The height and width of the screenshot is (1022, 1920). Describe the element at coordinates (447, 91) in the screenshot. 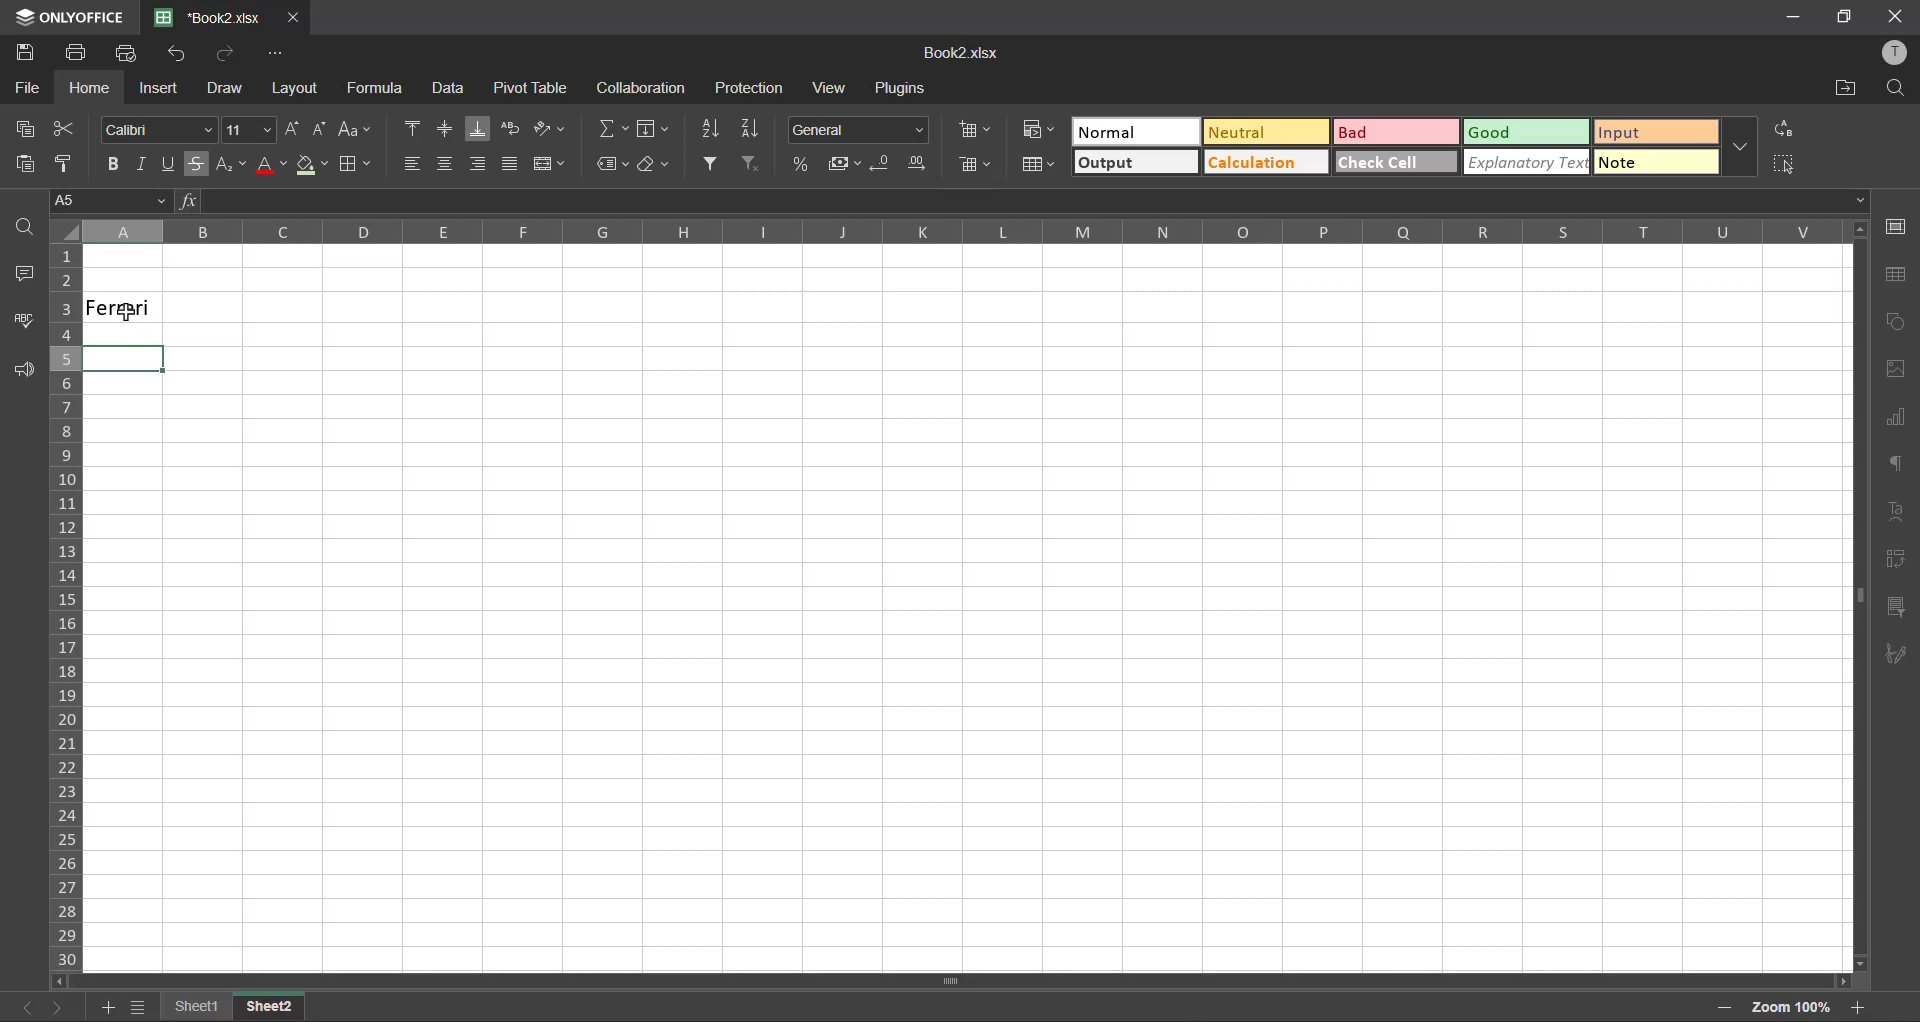

I see `data` at that location.